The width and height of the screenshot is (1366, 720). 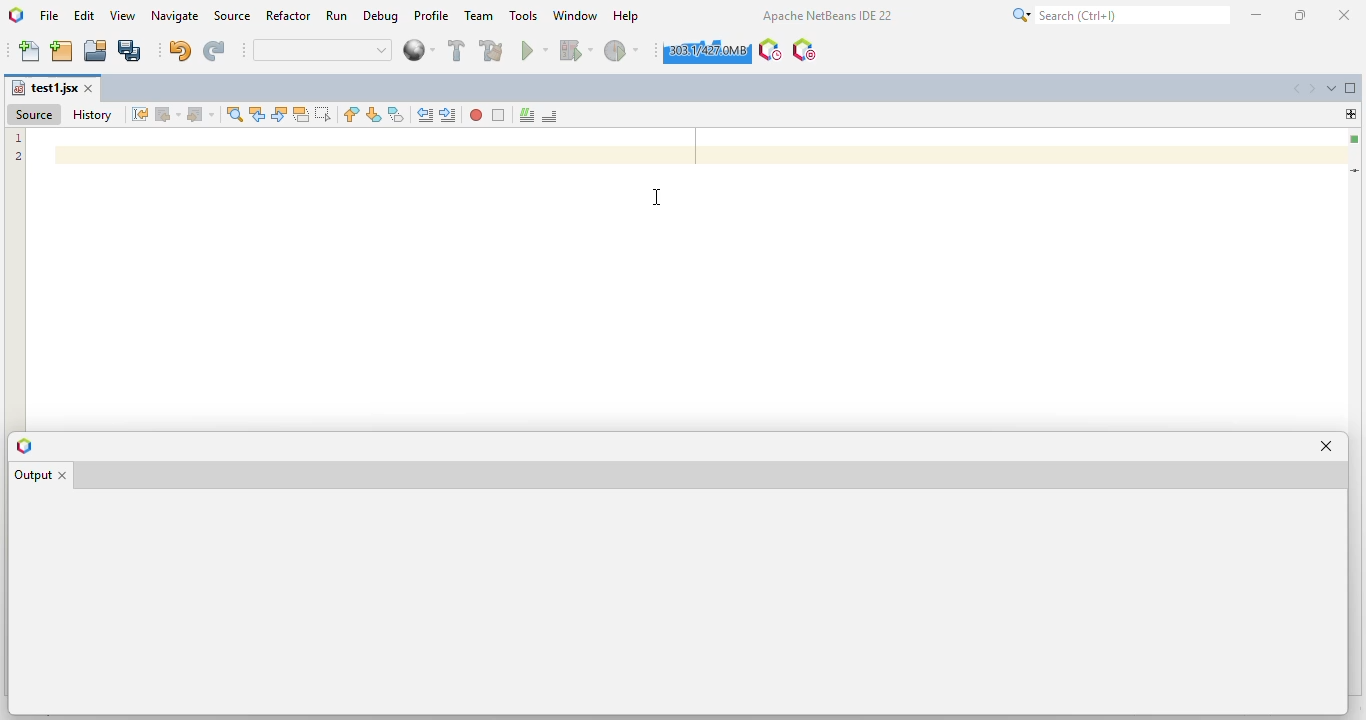 What do you see at coordinates (301, 115) in the screenshot?
I see `toggle highlight search` at bounding box center [301, 115].